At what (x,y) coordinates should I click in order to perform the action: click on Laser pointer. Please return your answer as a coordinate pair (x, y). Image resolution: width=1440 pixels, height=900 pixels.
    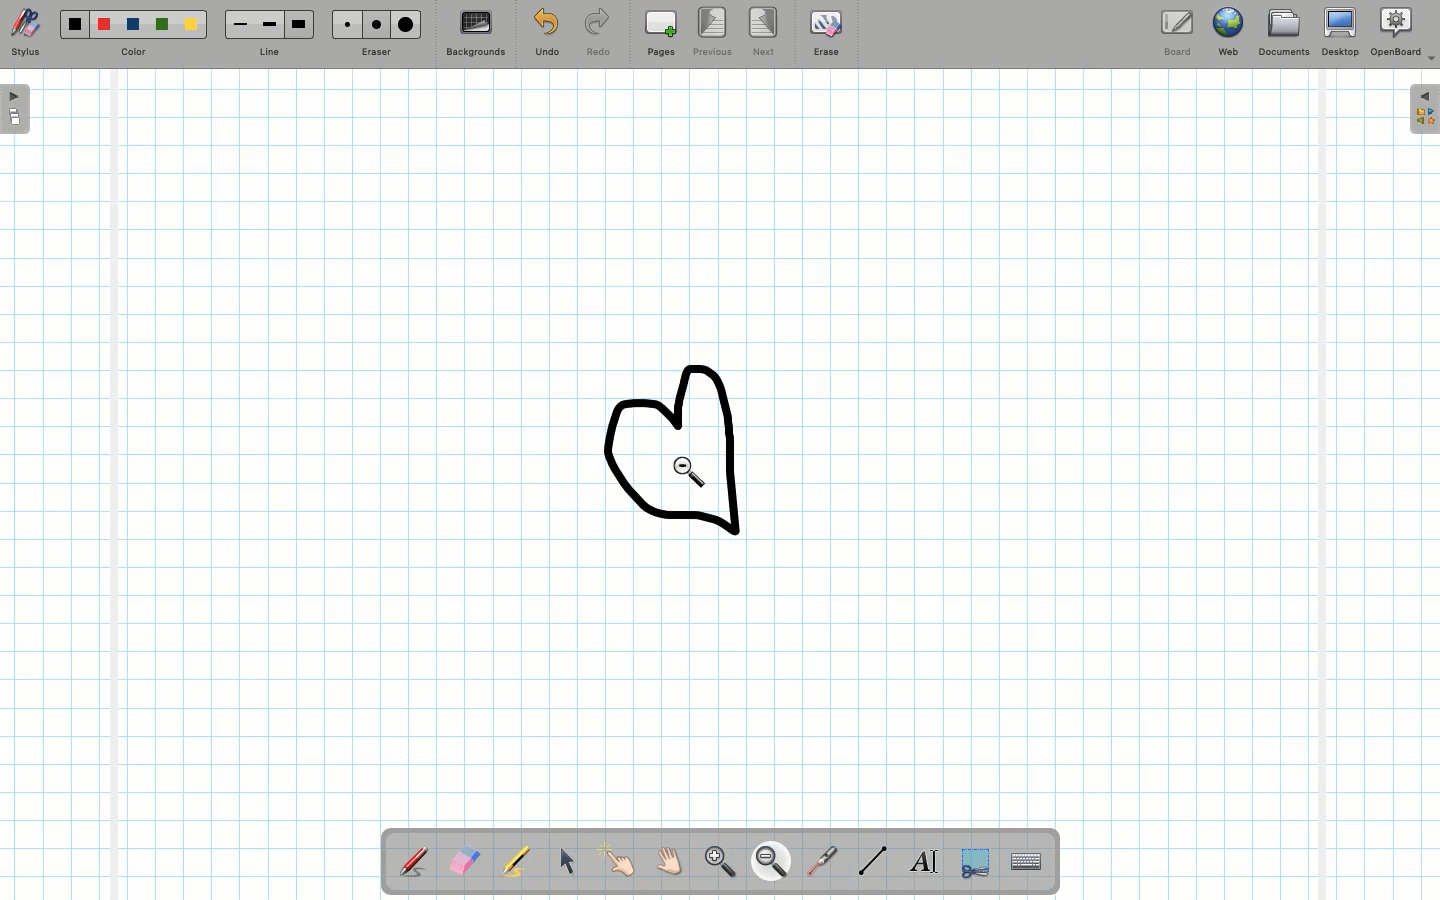
    Looking at the image, I should click on (823, 858).